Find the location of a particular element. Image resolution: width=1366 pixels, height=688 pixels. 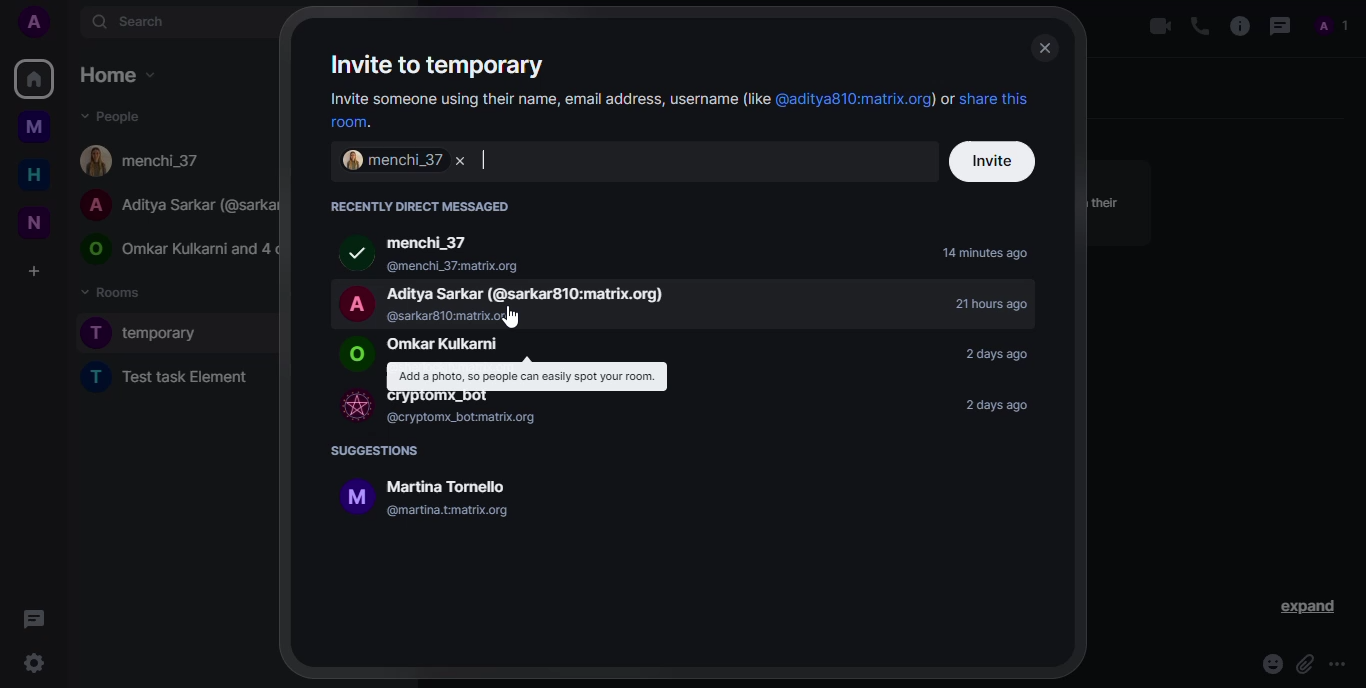

profile picture is located at coordinates (351, 255).